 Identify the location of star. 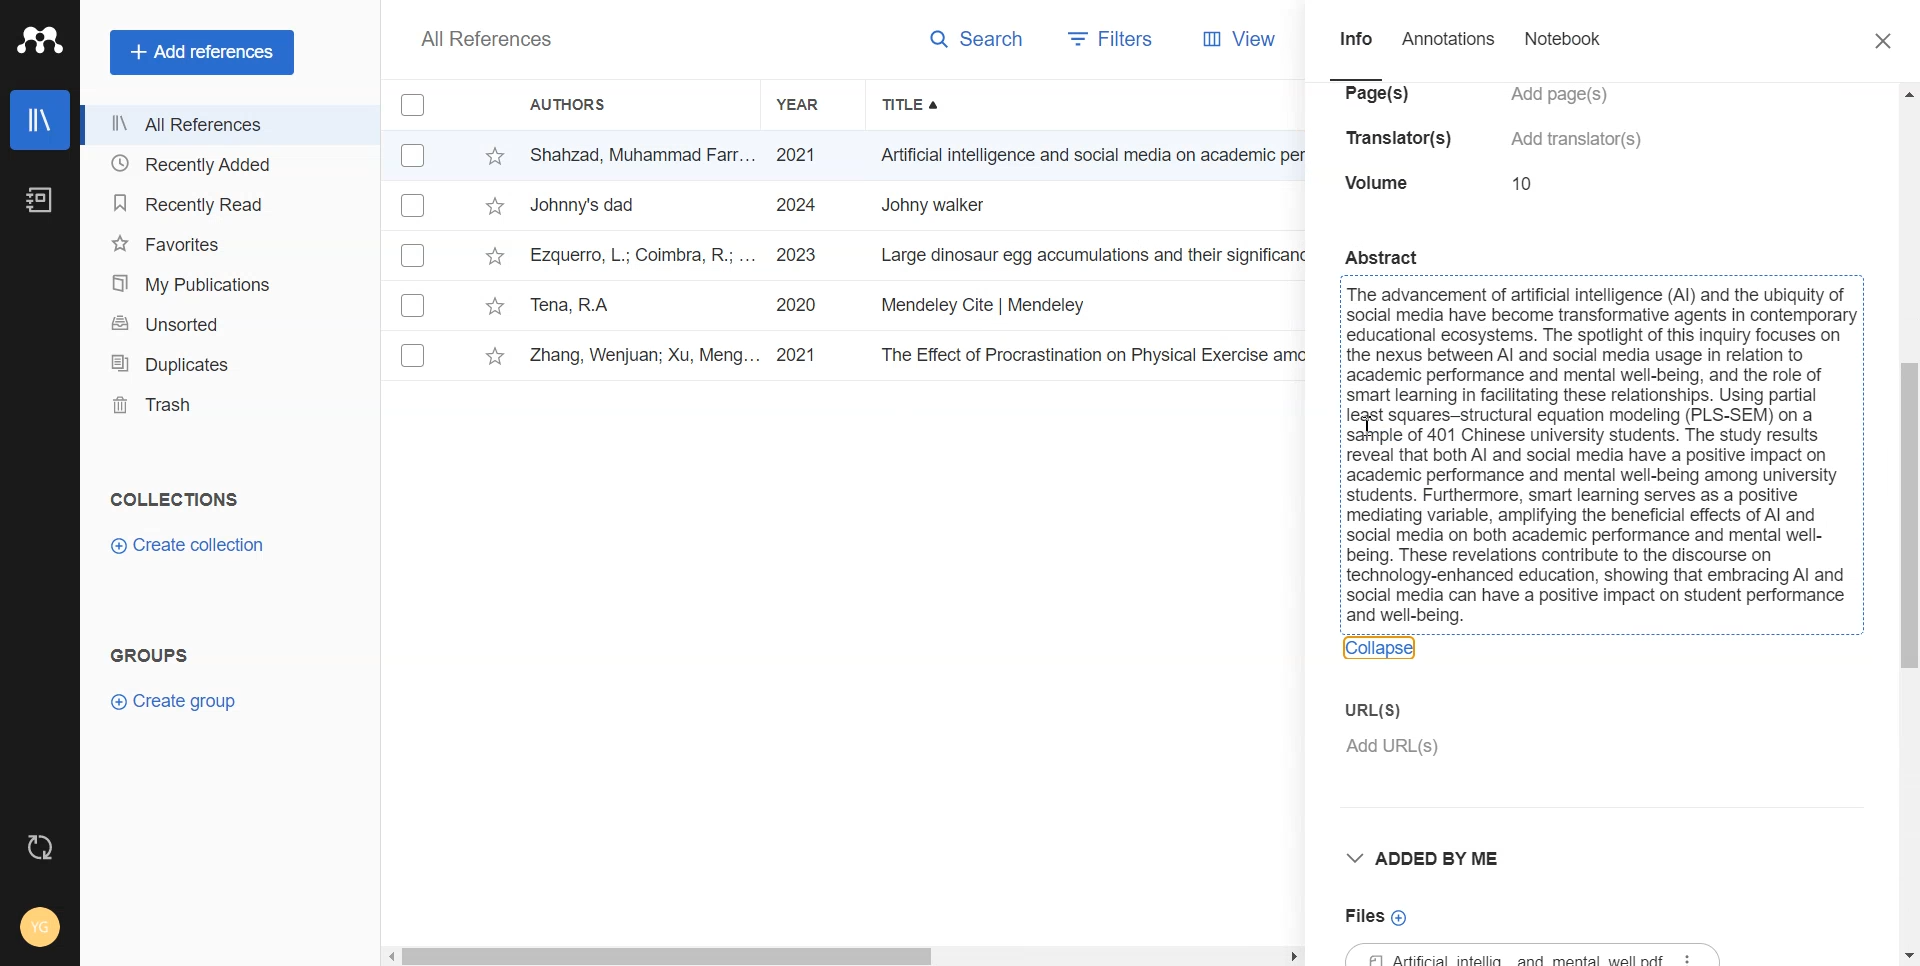
(496, 306).